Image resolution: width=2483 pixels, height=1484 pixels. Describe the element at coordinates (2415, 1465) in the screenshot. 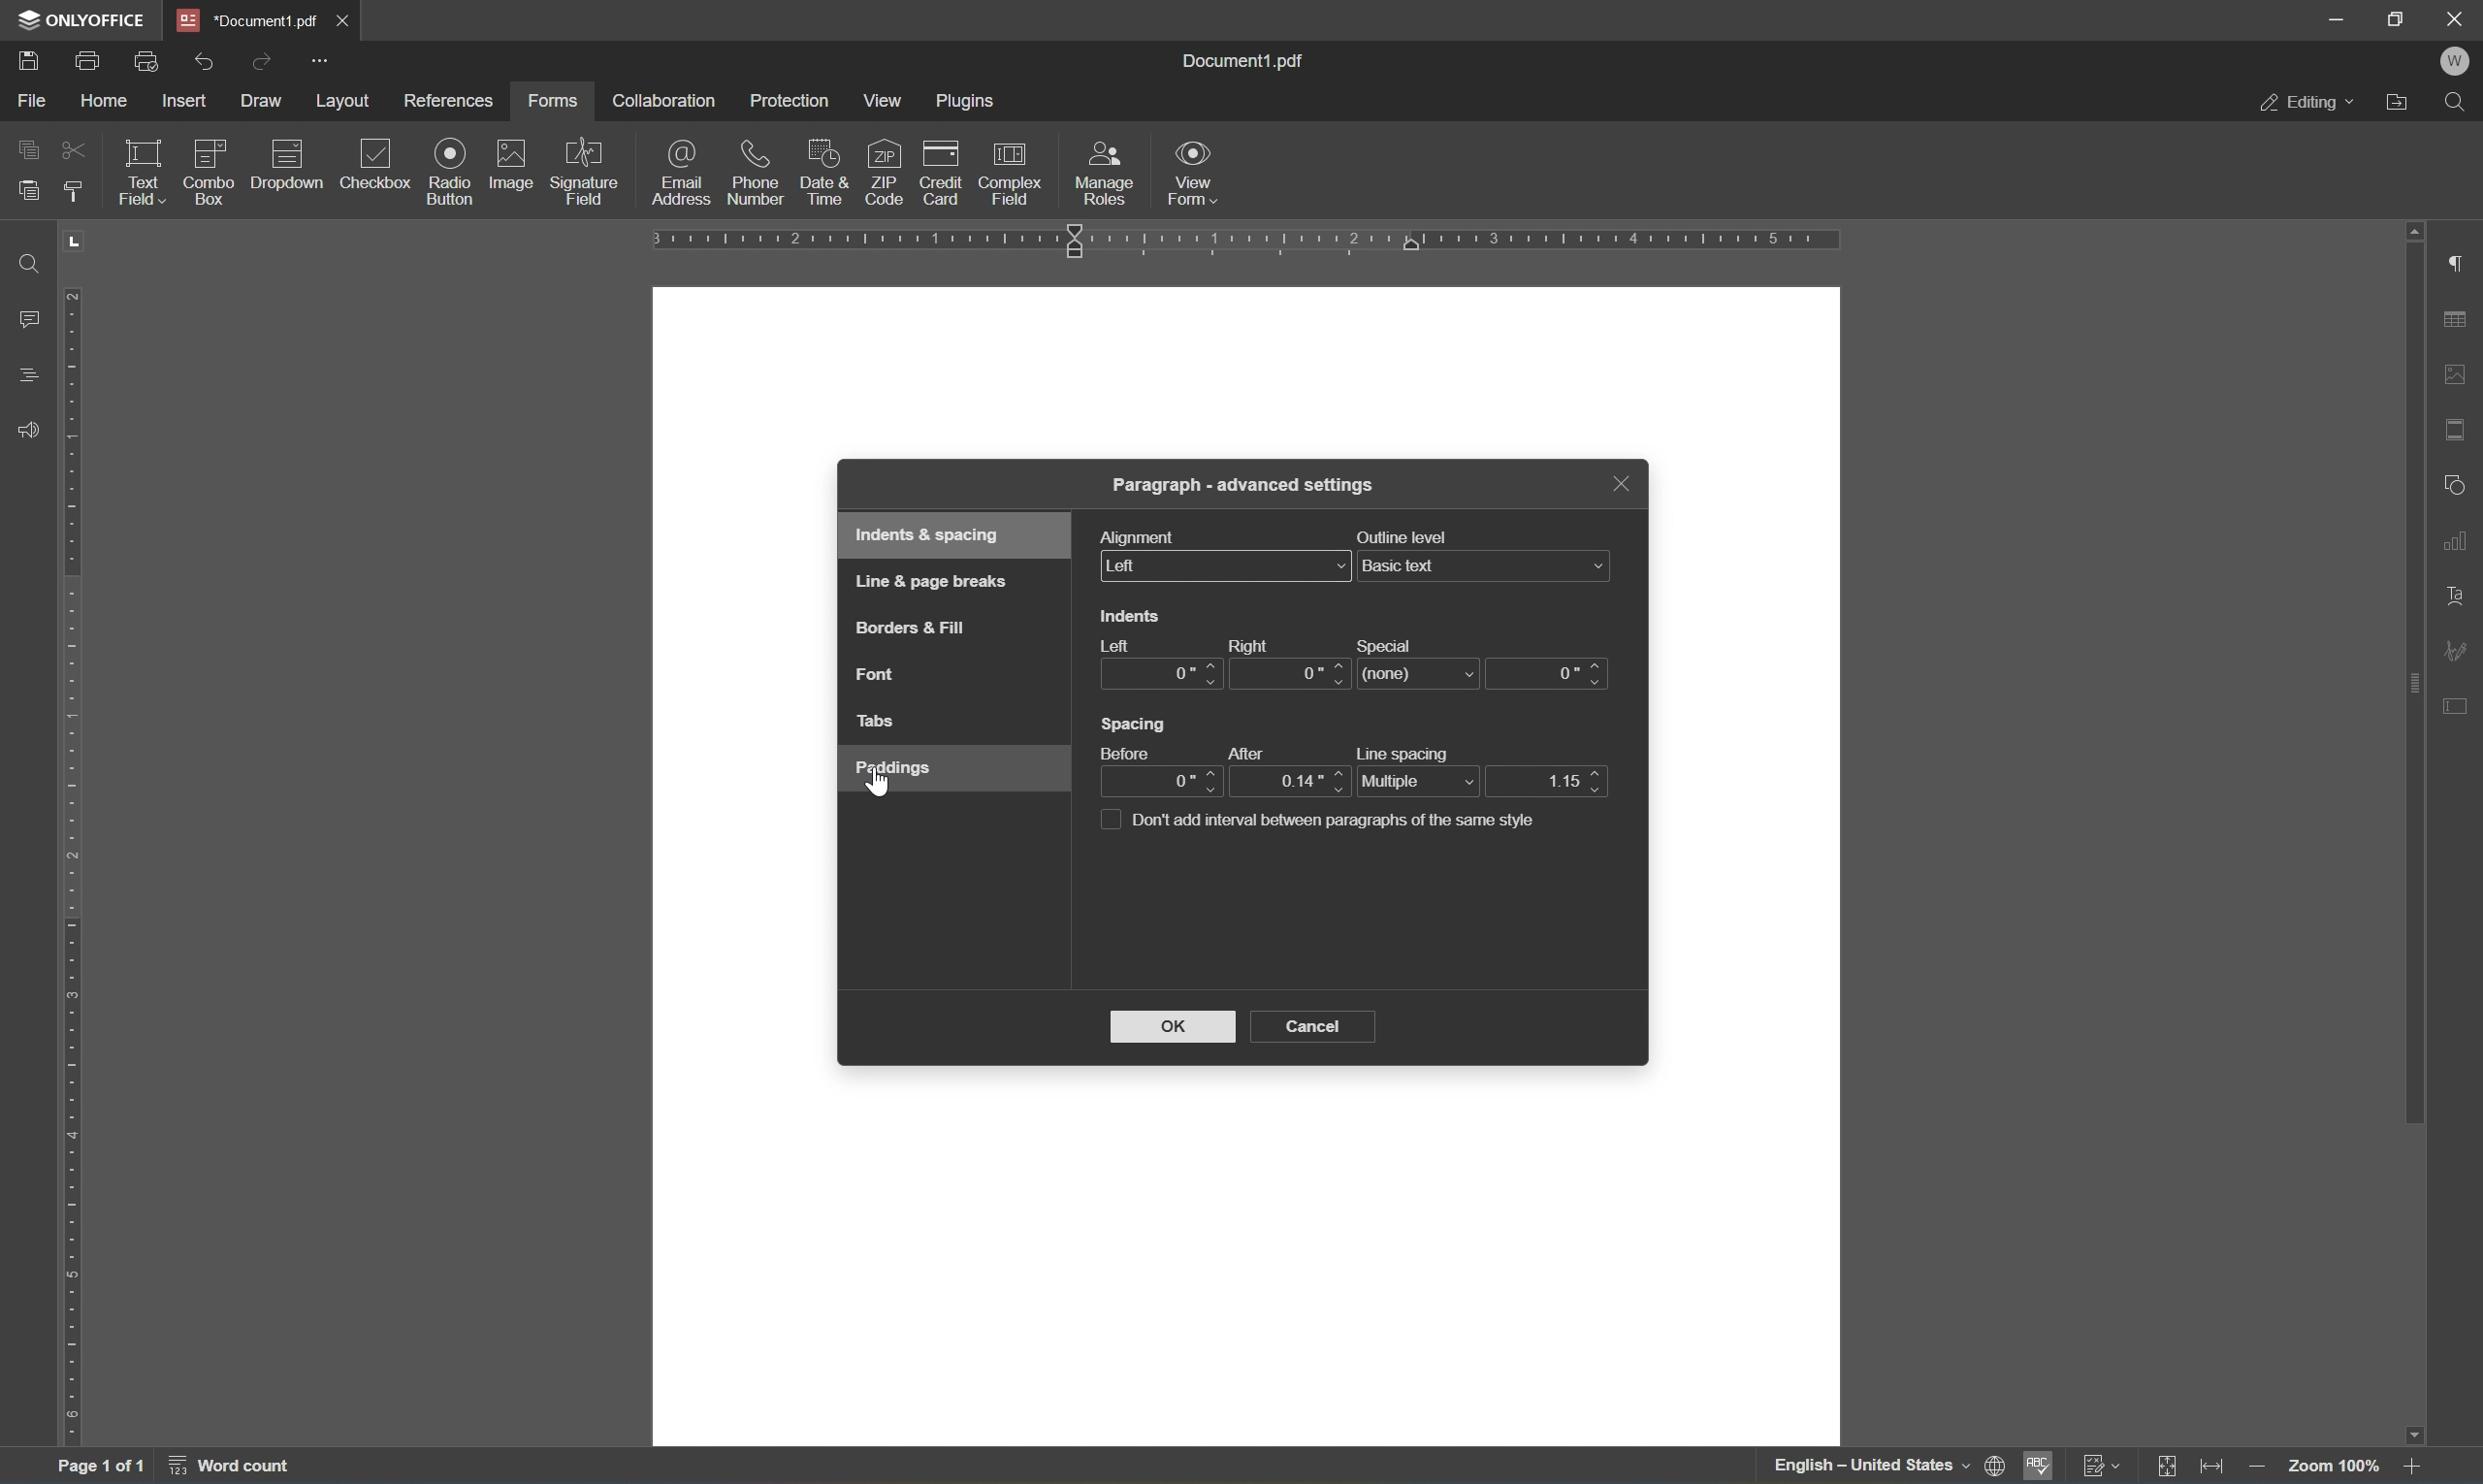

I see `zoom in` at that location.